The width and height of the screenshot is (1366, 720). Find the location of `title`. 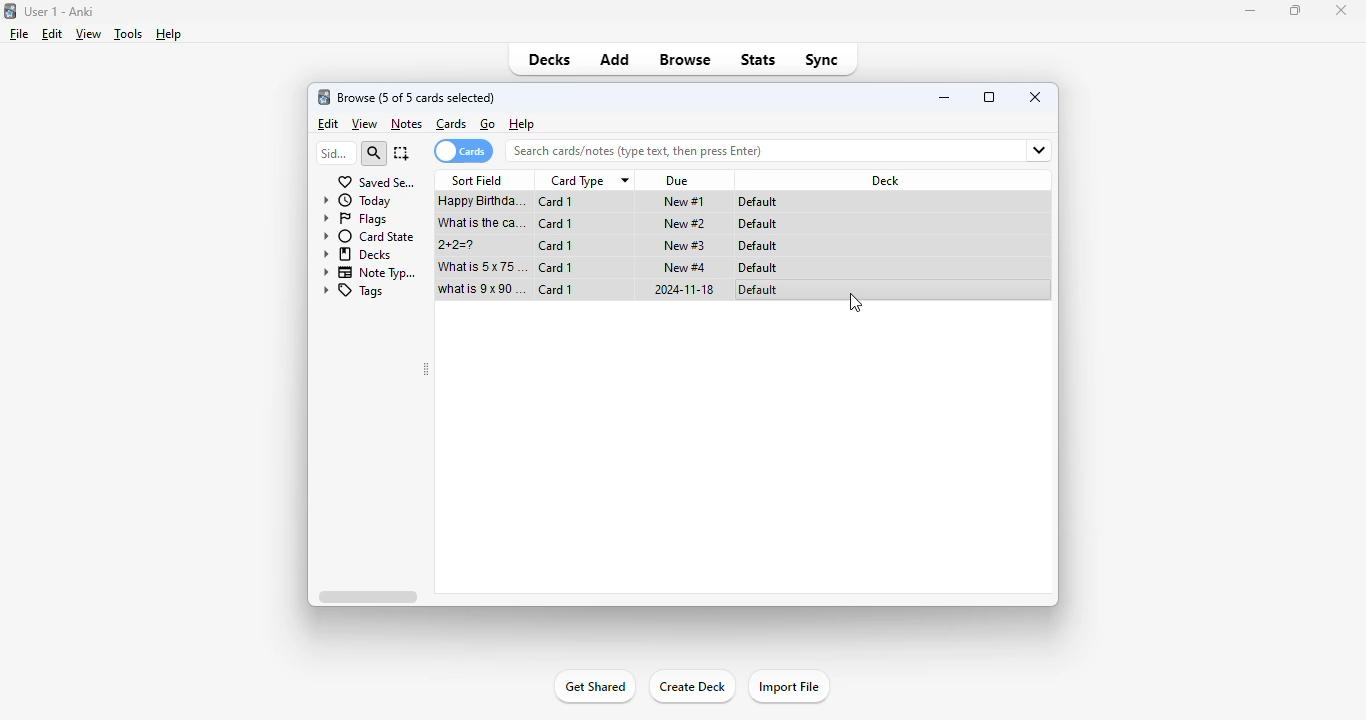

title is located at coordinates (58, 12).